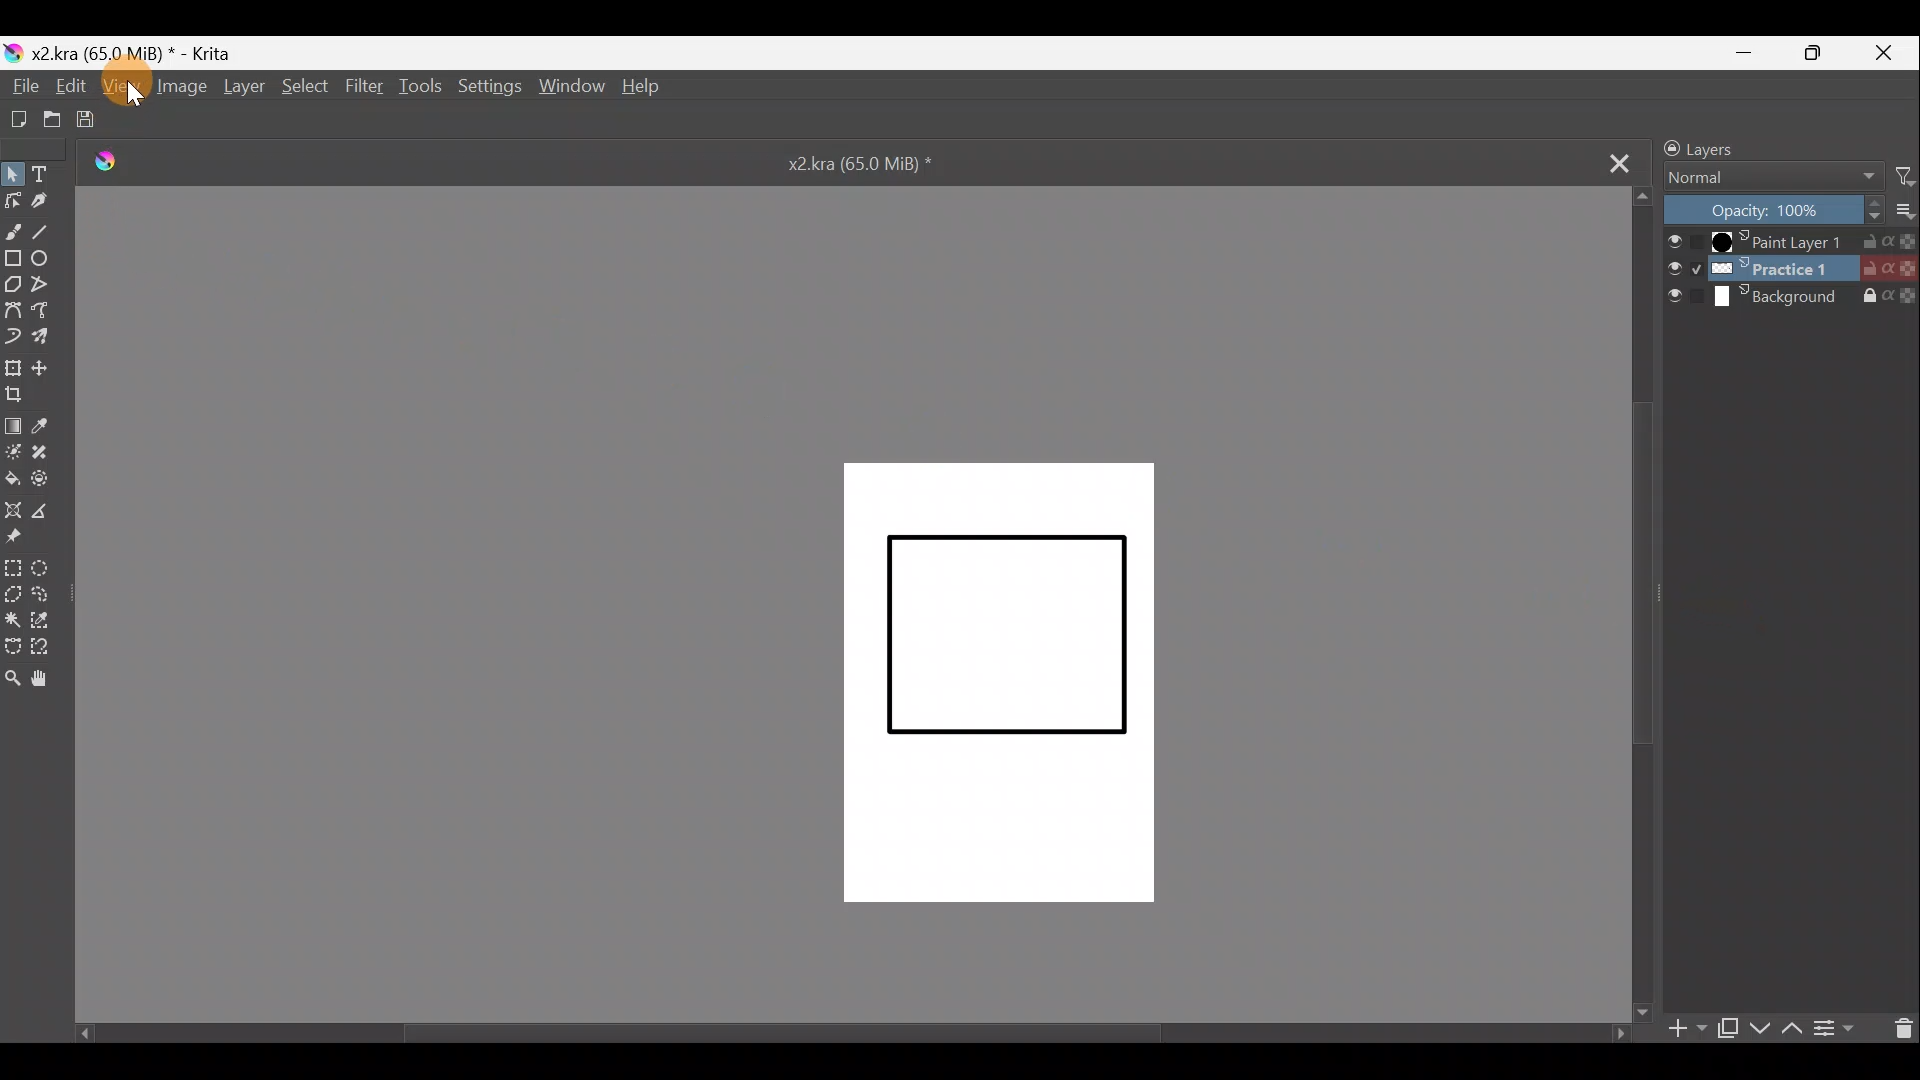 The image size is (1920, 1080). I want to click on Sample a colour, so click(52, 426).